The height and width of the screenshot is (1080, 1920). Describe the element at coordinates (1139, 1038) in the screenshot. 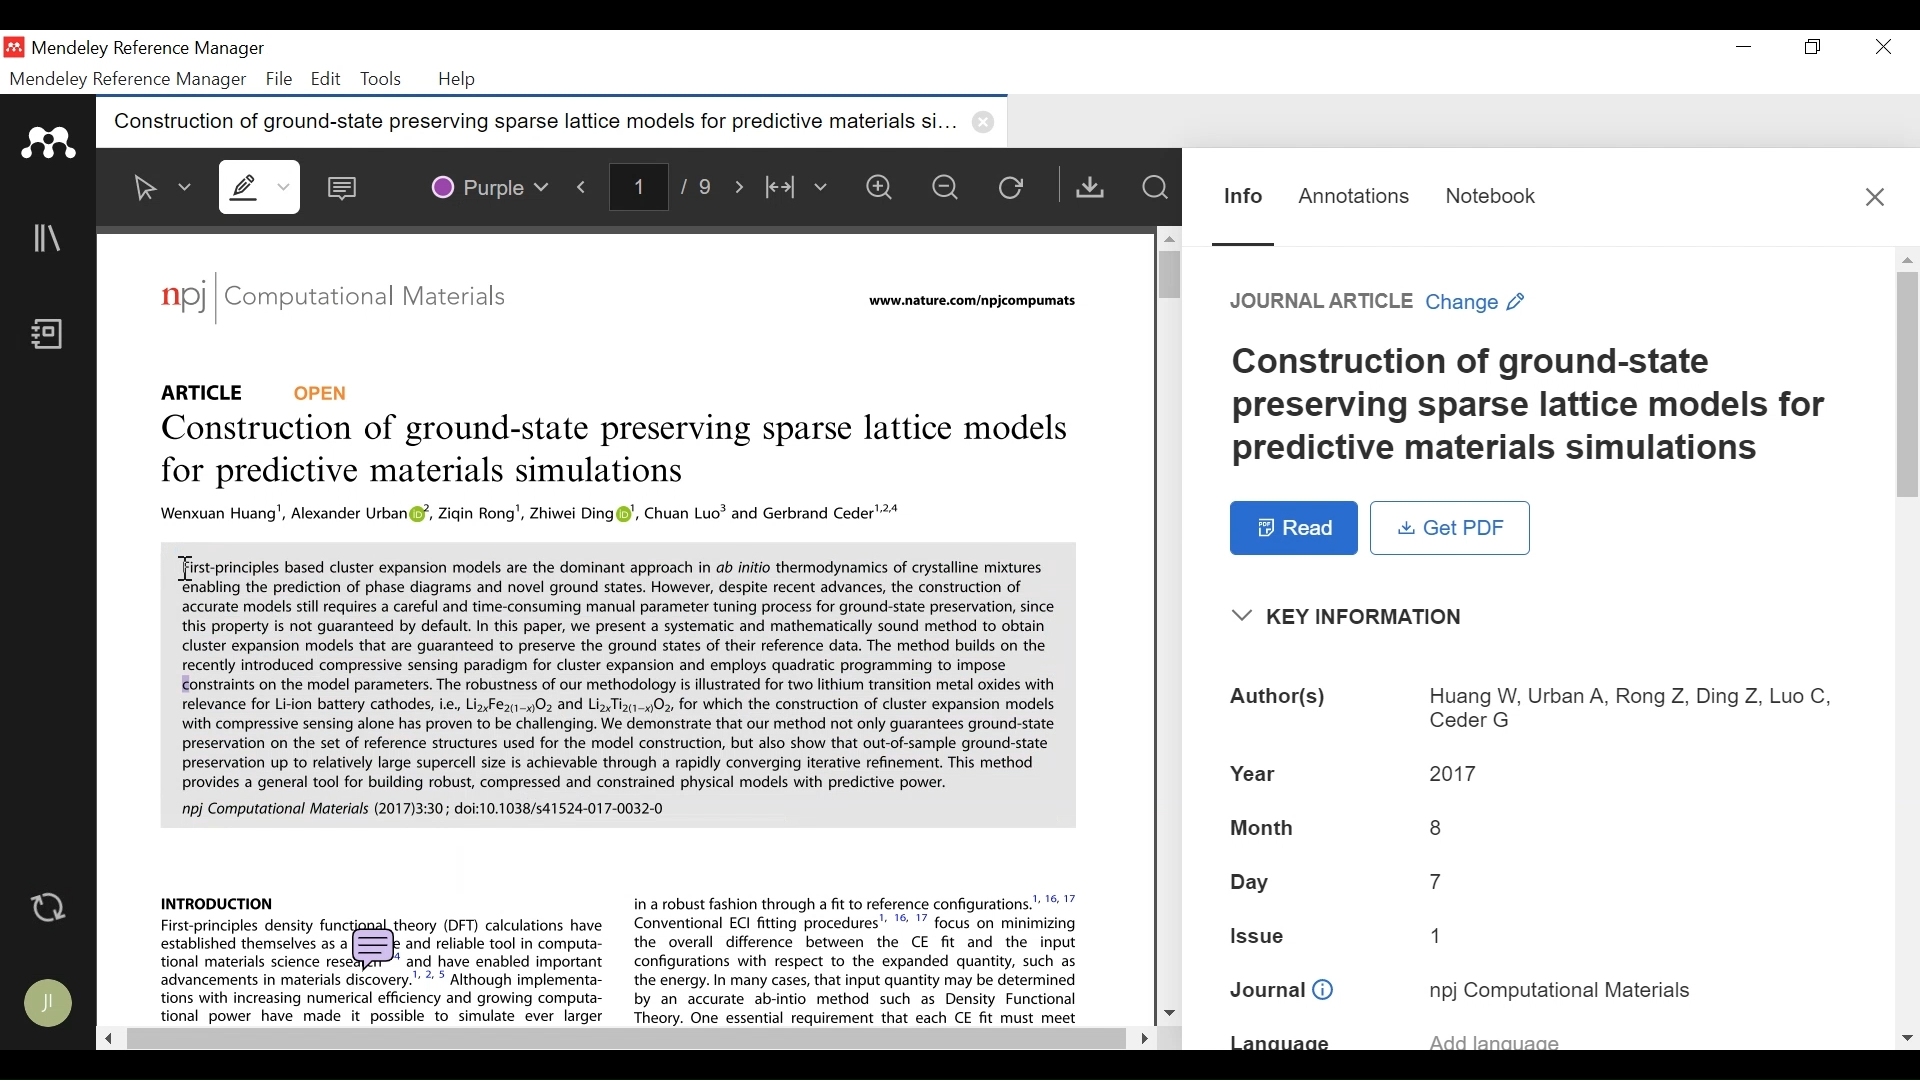

I see `Scroll Right` at that location.